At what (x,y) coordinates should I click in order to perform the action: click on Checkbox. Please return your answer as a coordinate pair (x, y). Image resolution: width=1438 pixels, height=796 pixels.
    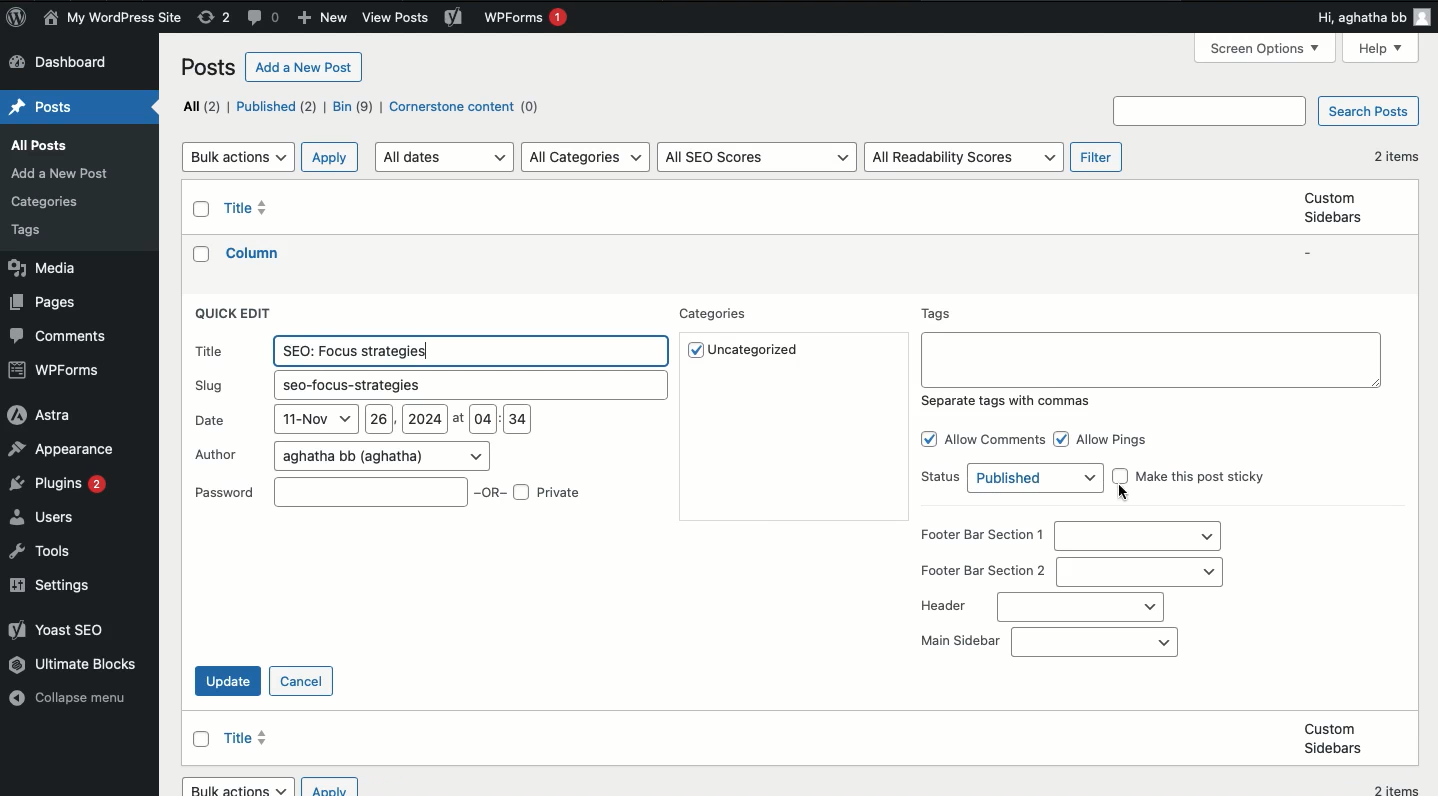
    Looking at the image, I should click on (1062, 439).